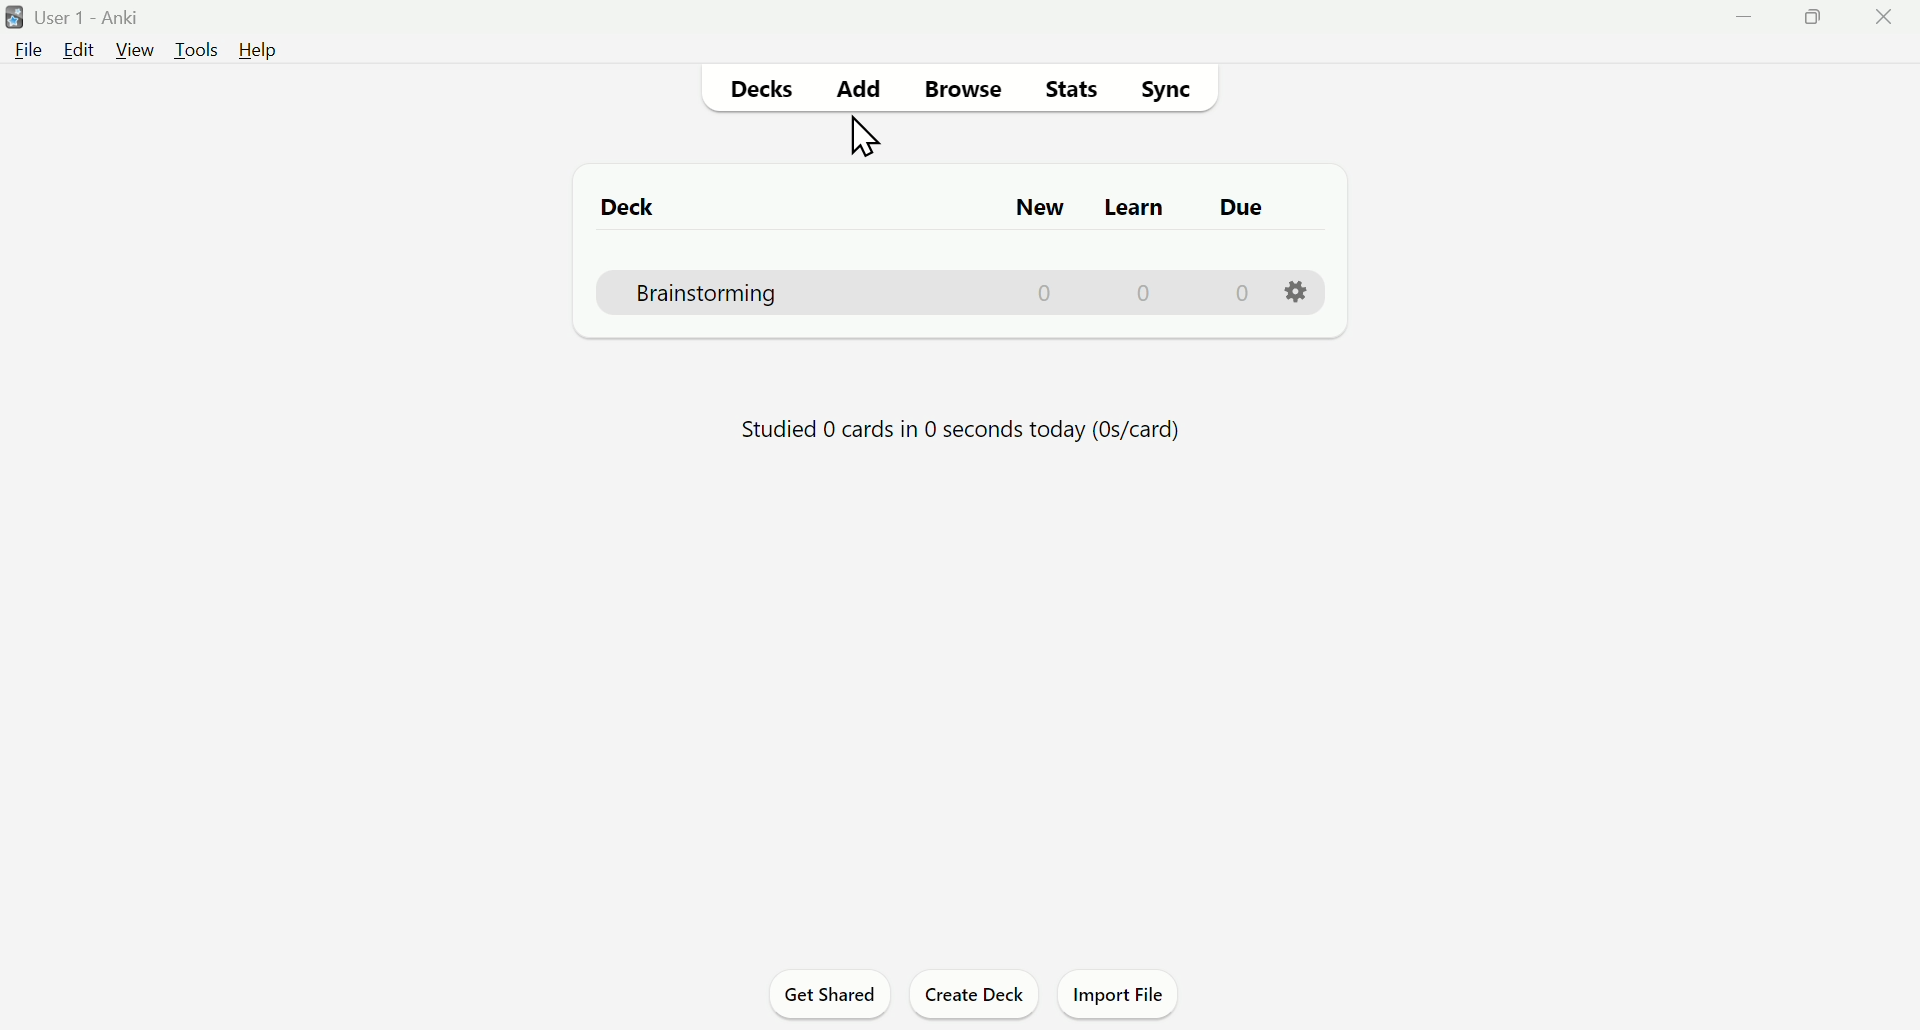 This screenshot has width=1920, height=1030. I want to click on , so click(82, 48).